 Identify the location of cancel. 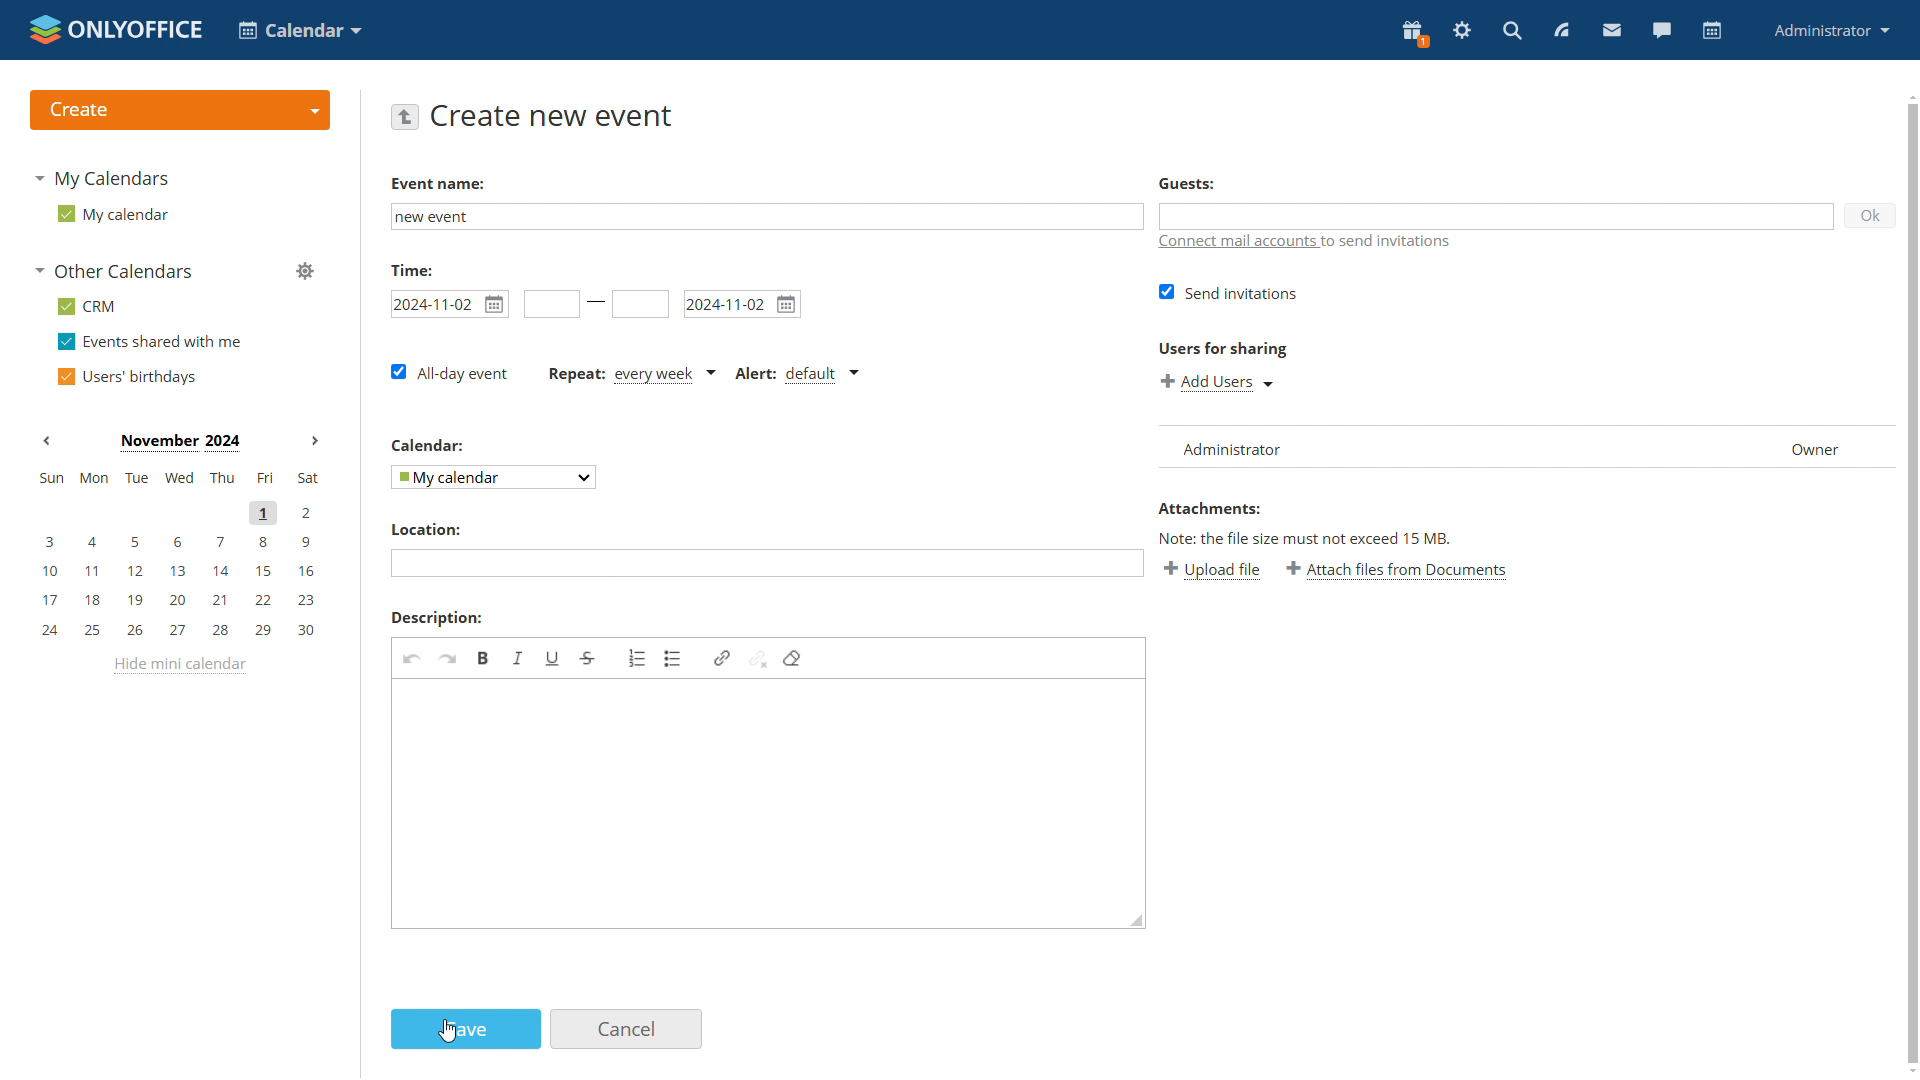
(628, 1029).